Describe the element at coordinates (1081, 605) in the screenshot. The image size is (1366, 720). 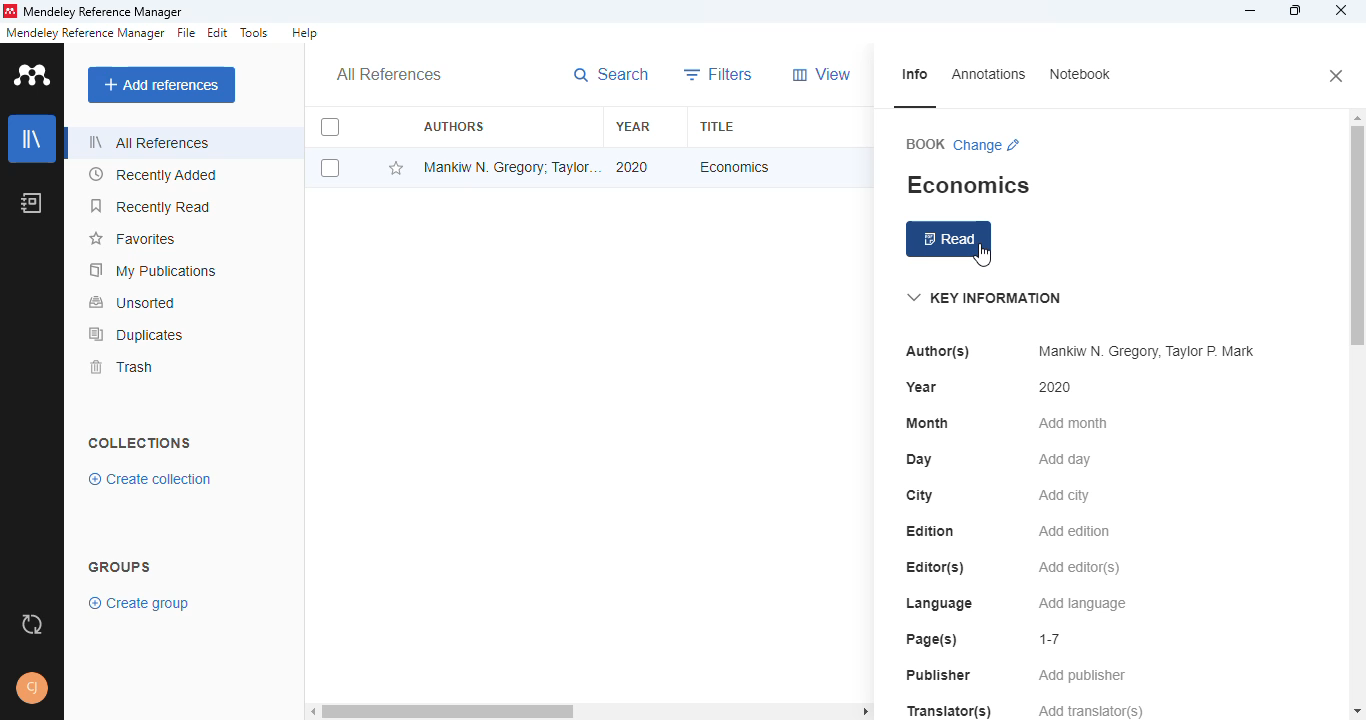
I see `add language` at that location.